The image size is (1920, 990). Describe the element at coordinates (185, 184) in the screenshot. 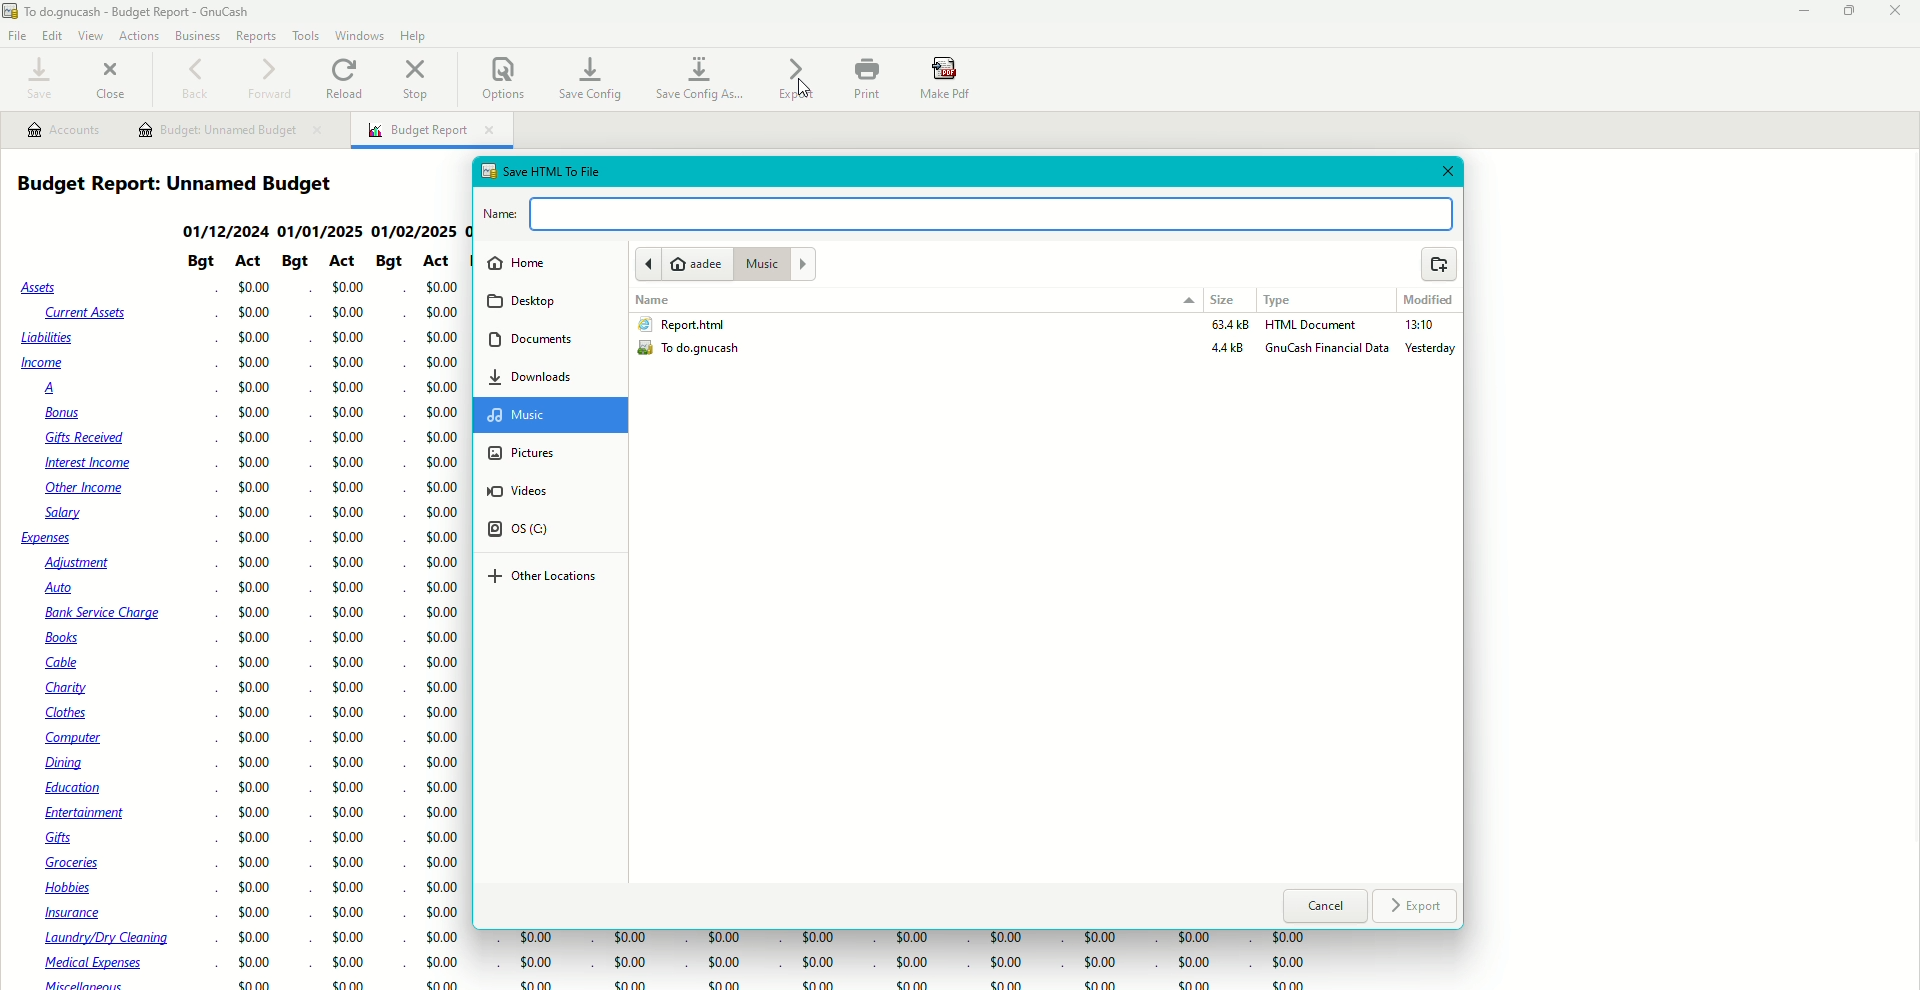

I see `Budget Report` at that location.